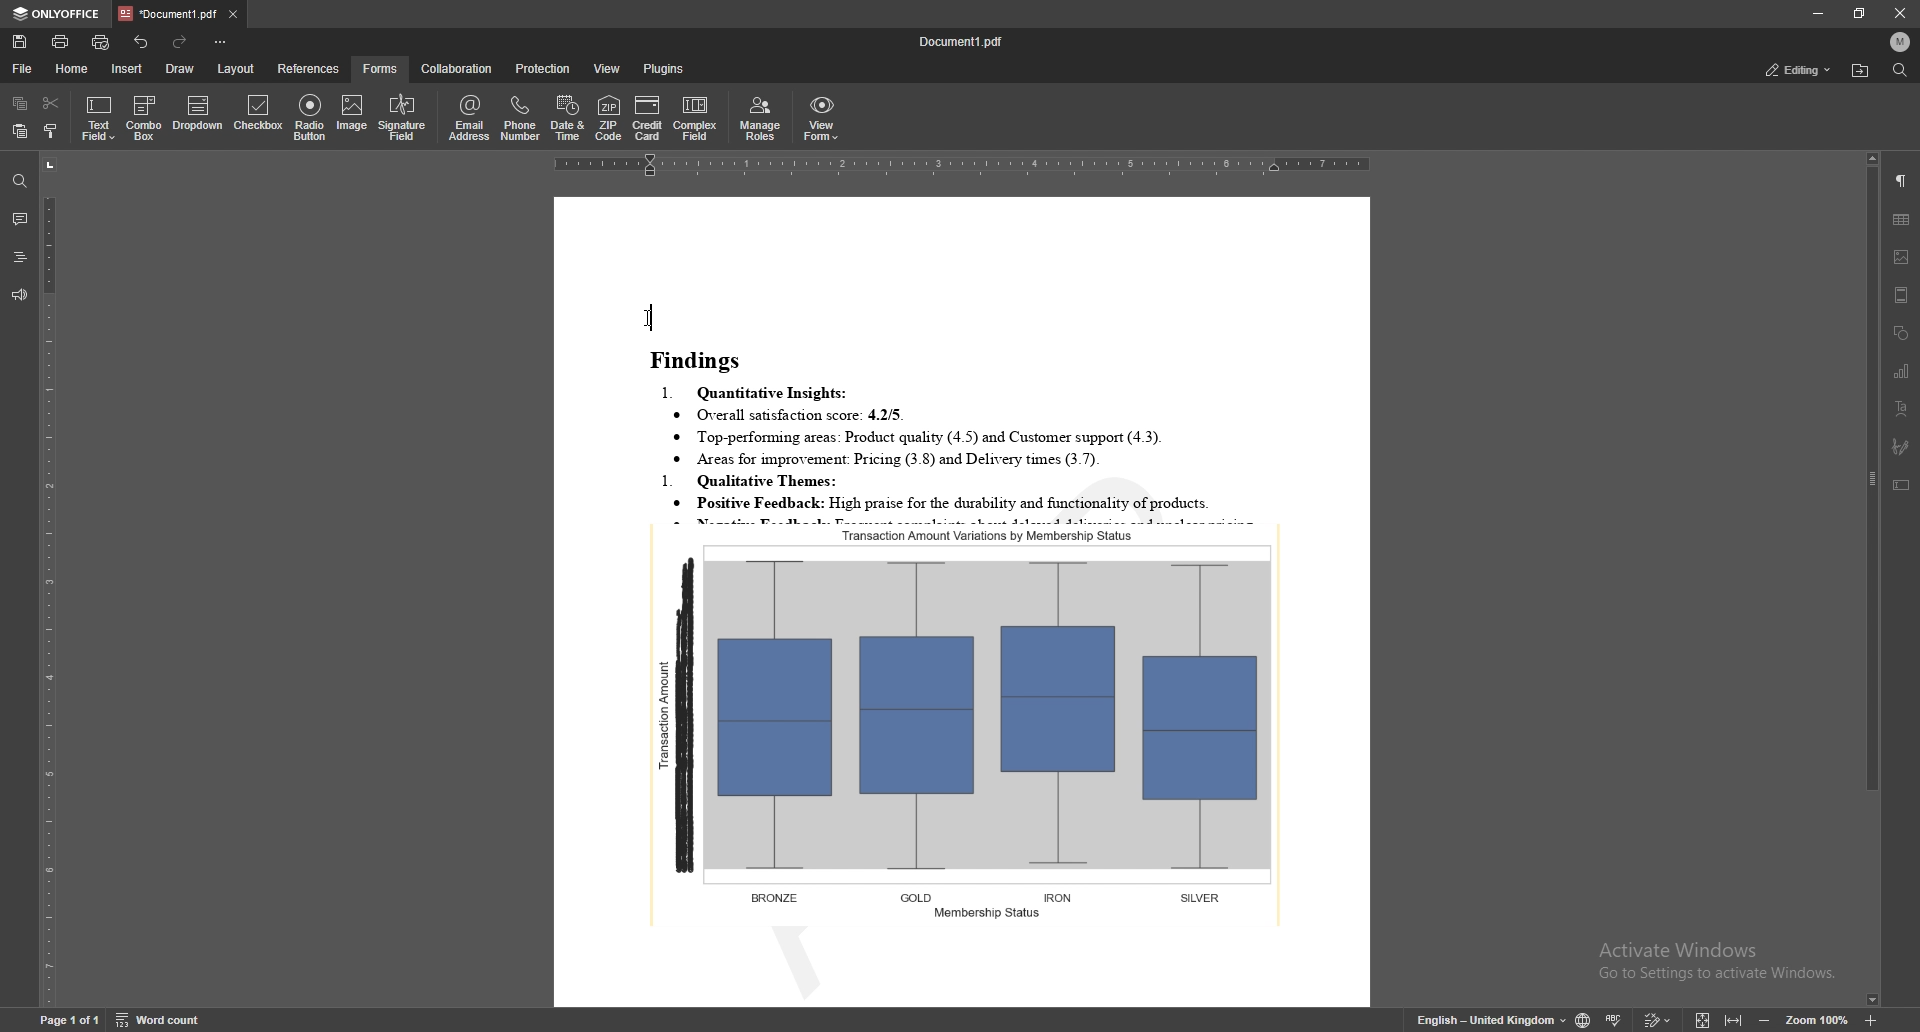 This screenshot has height=1032, width=1920. Describe the element at coordinates (61, 42) in the screenshot. I see `print` at that location.